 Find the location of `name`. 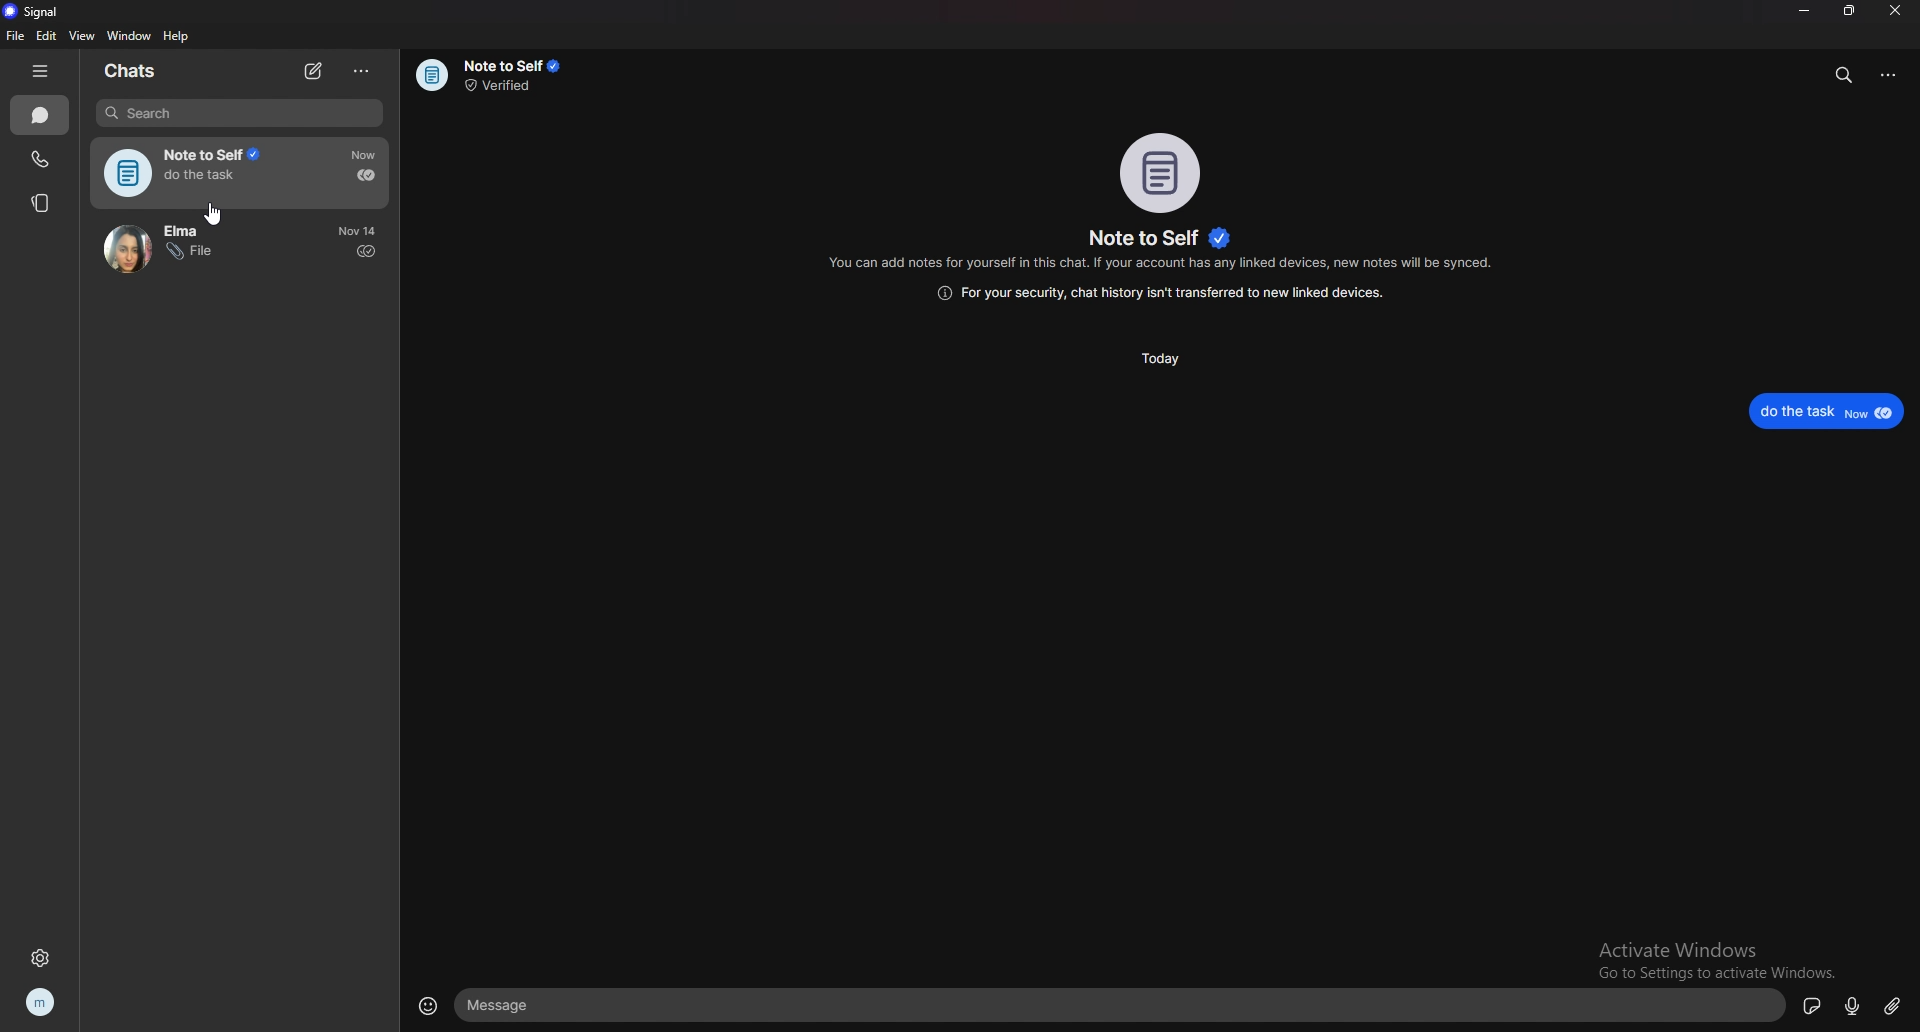

name is located at coordinates (1166, 237).